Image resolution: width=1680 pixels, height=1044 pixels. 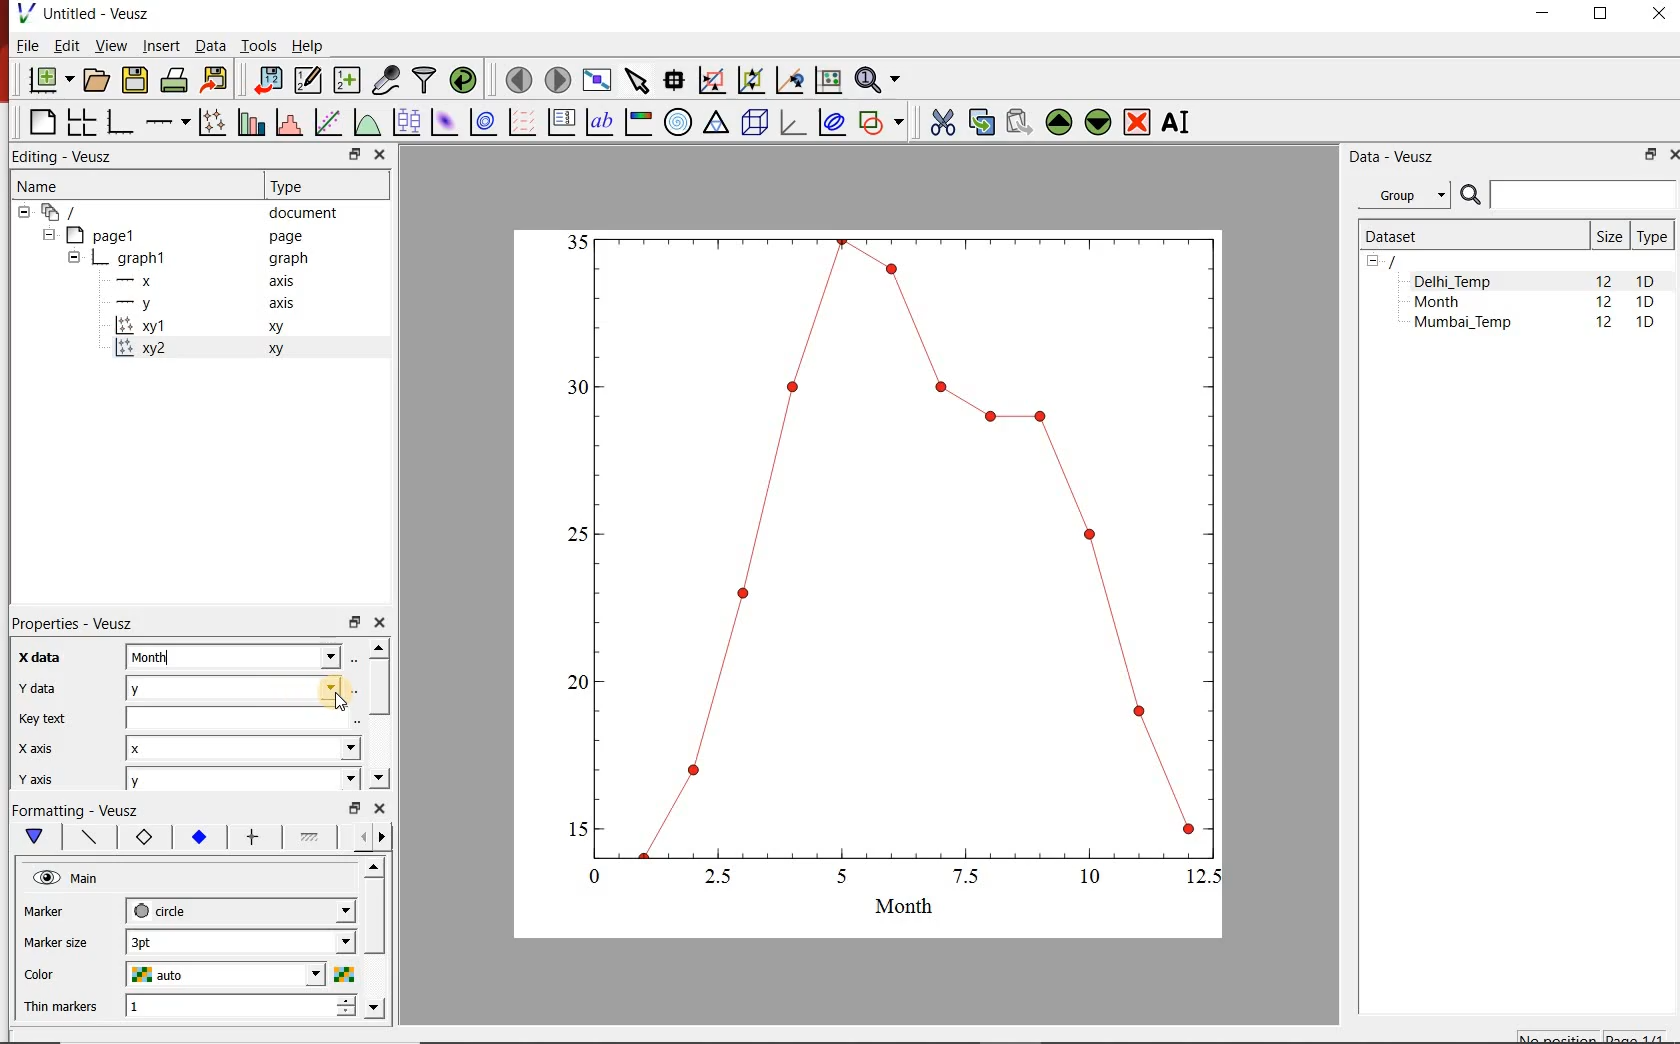 What do you see at coordinates (1609, 236) in the screenshot?
I see `Size` at bounding box center [1609, 236].